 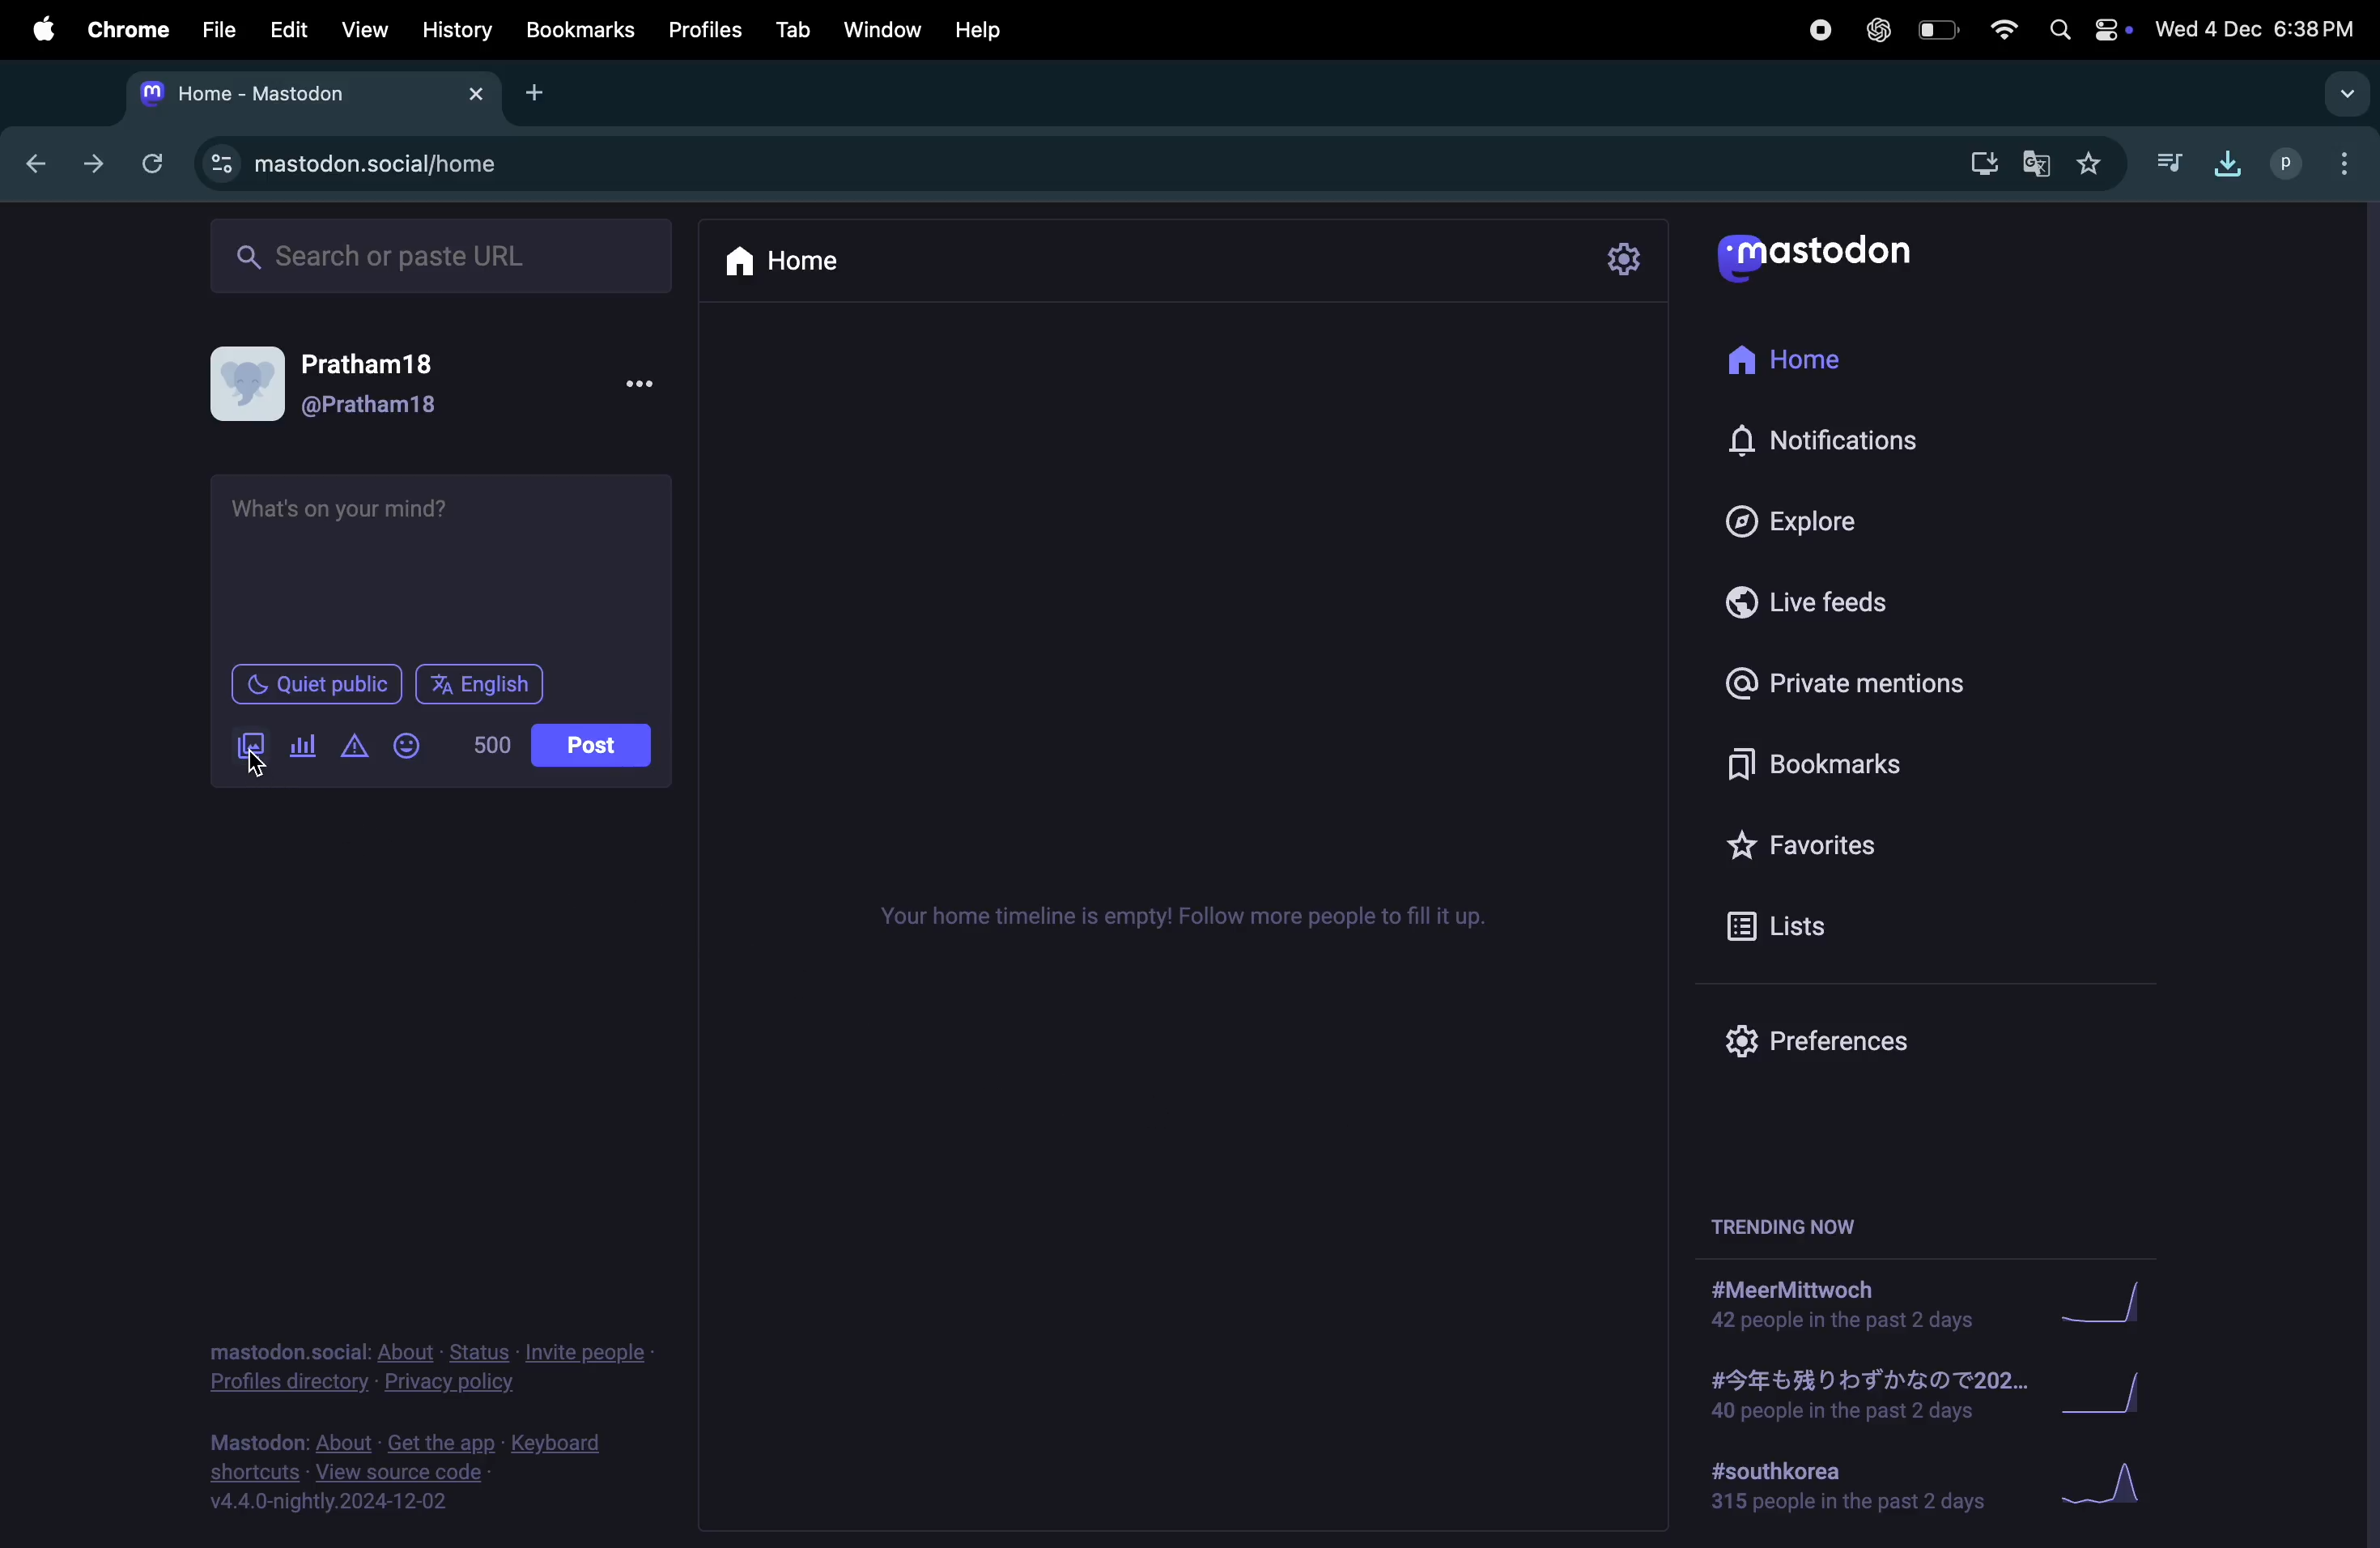 What do you see at coordinates (707, 29) in the screenshot?
I see `profiles` at bounding box center [707, 29].